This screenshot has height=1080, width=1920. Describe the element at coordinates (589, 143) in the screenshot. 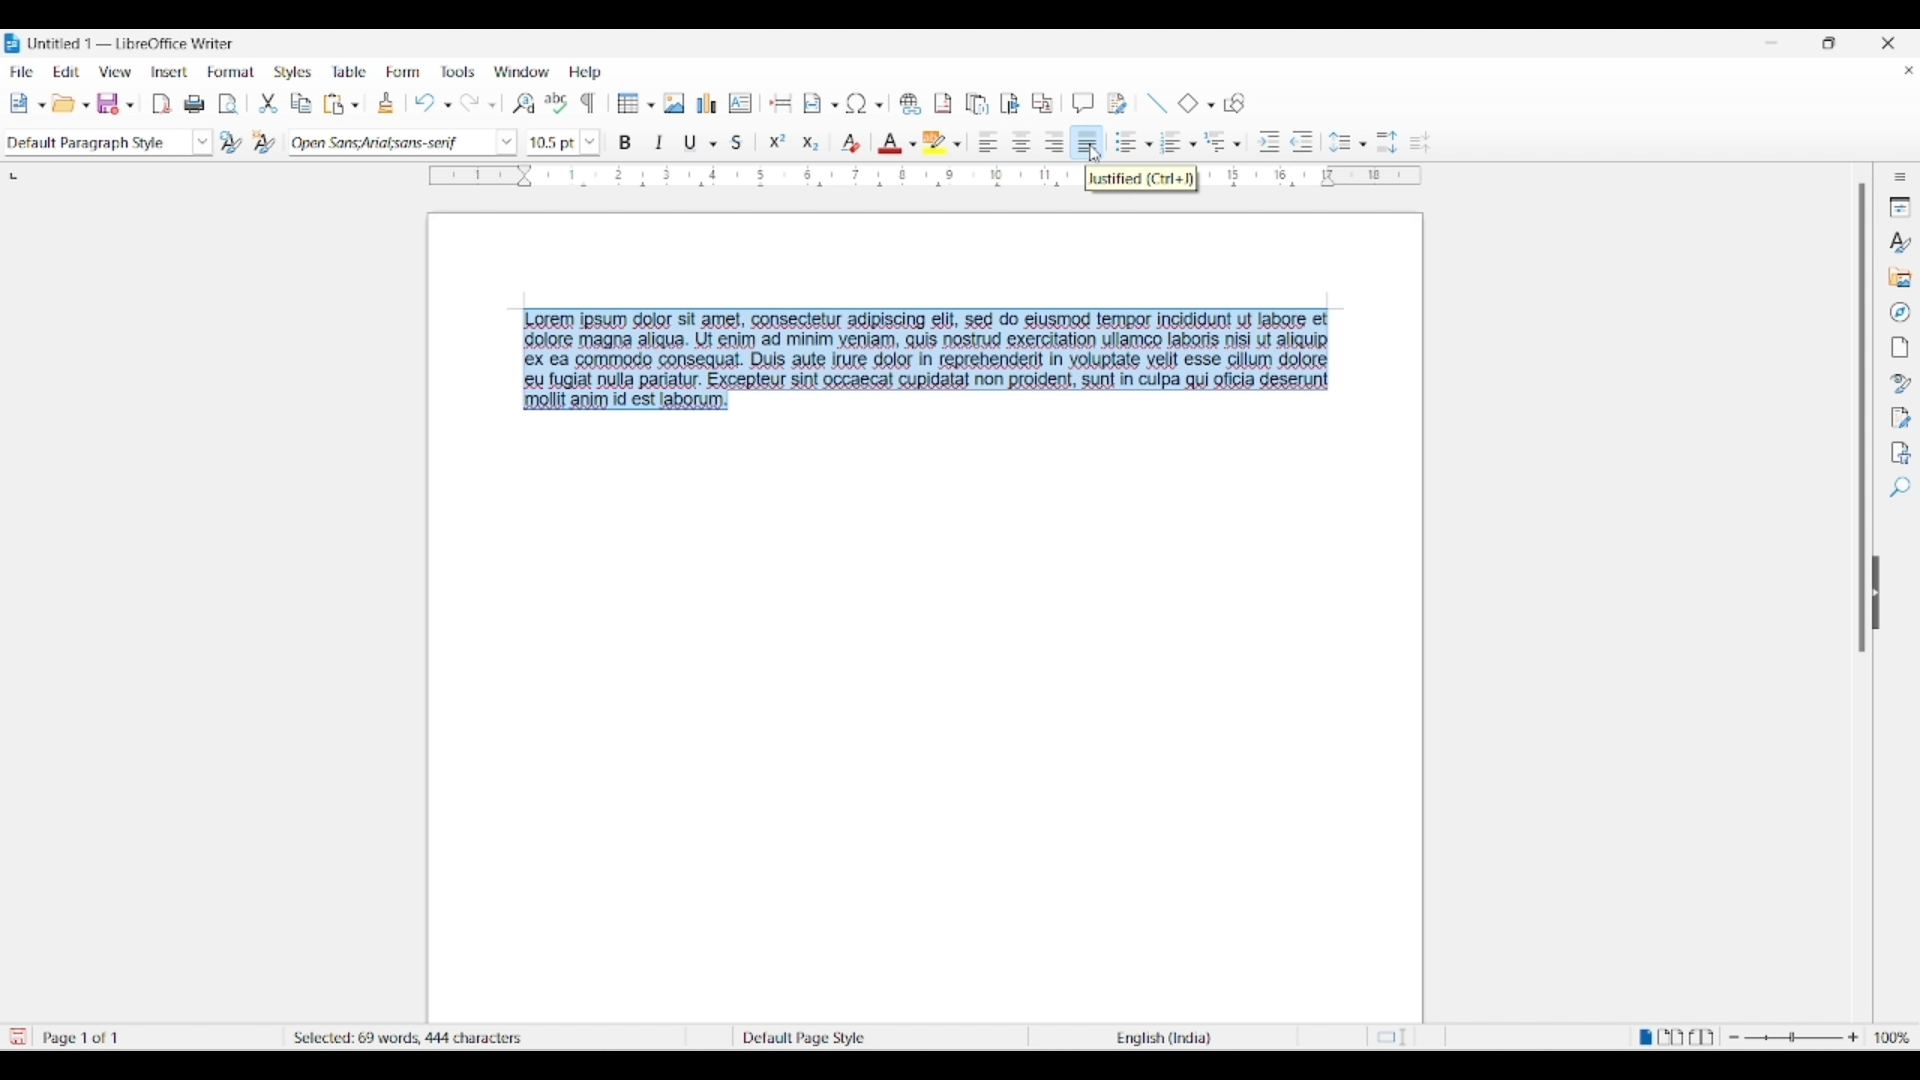

I see `Increase/Decrease font size` at that location.